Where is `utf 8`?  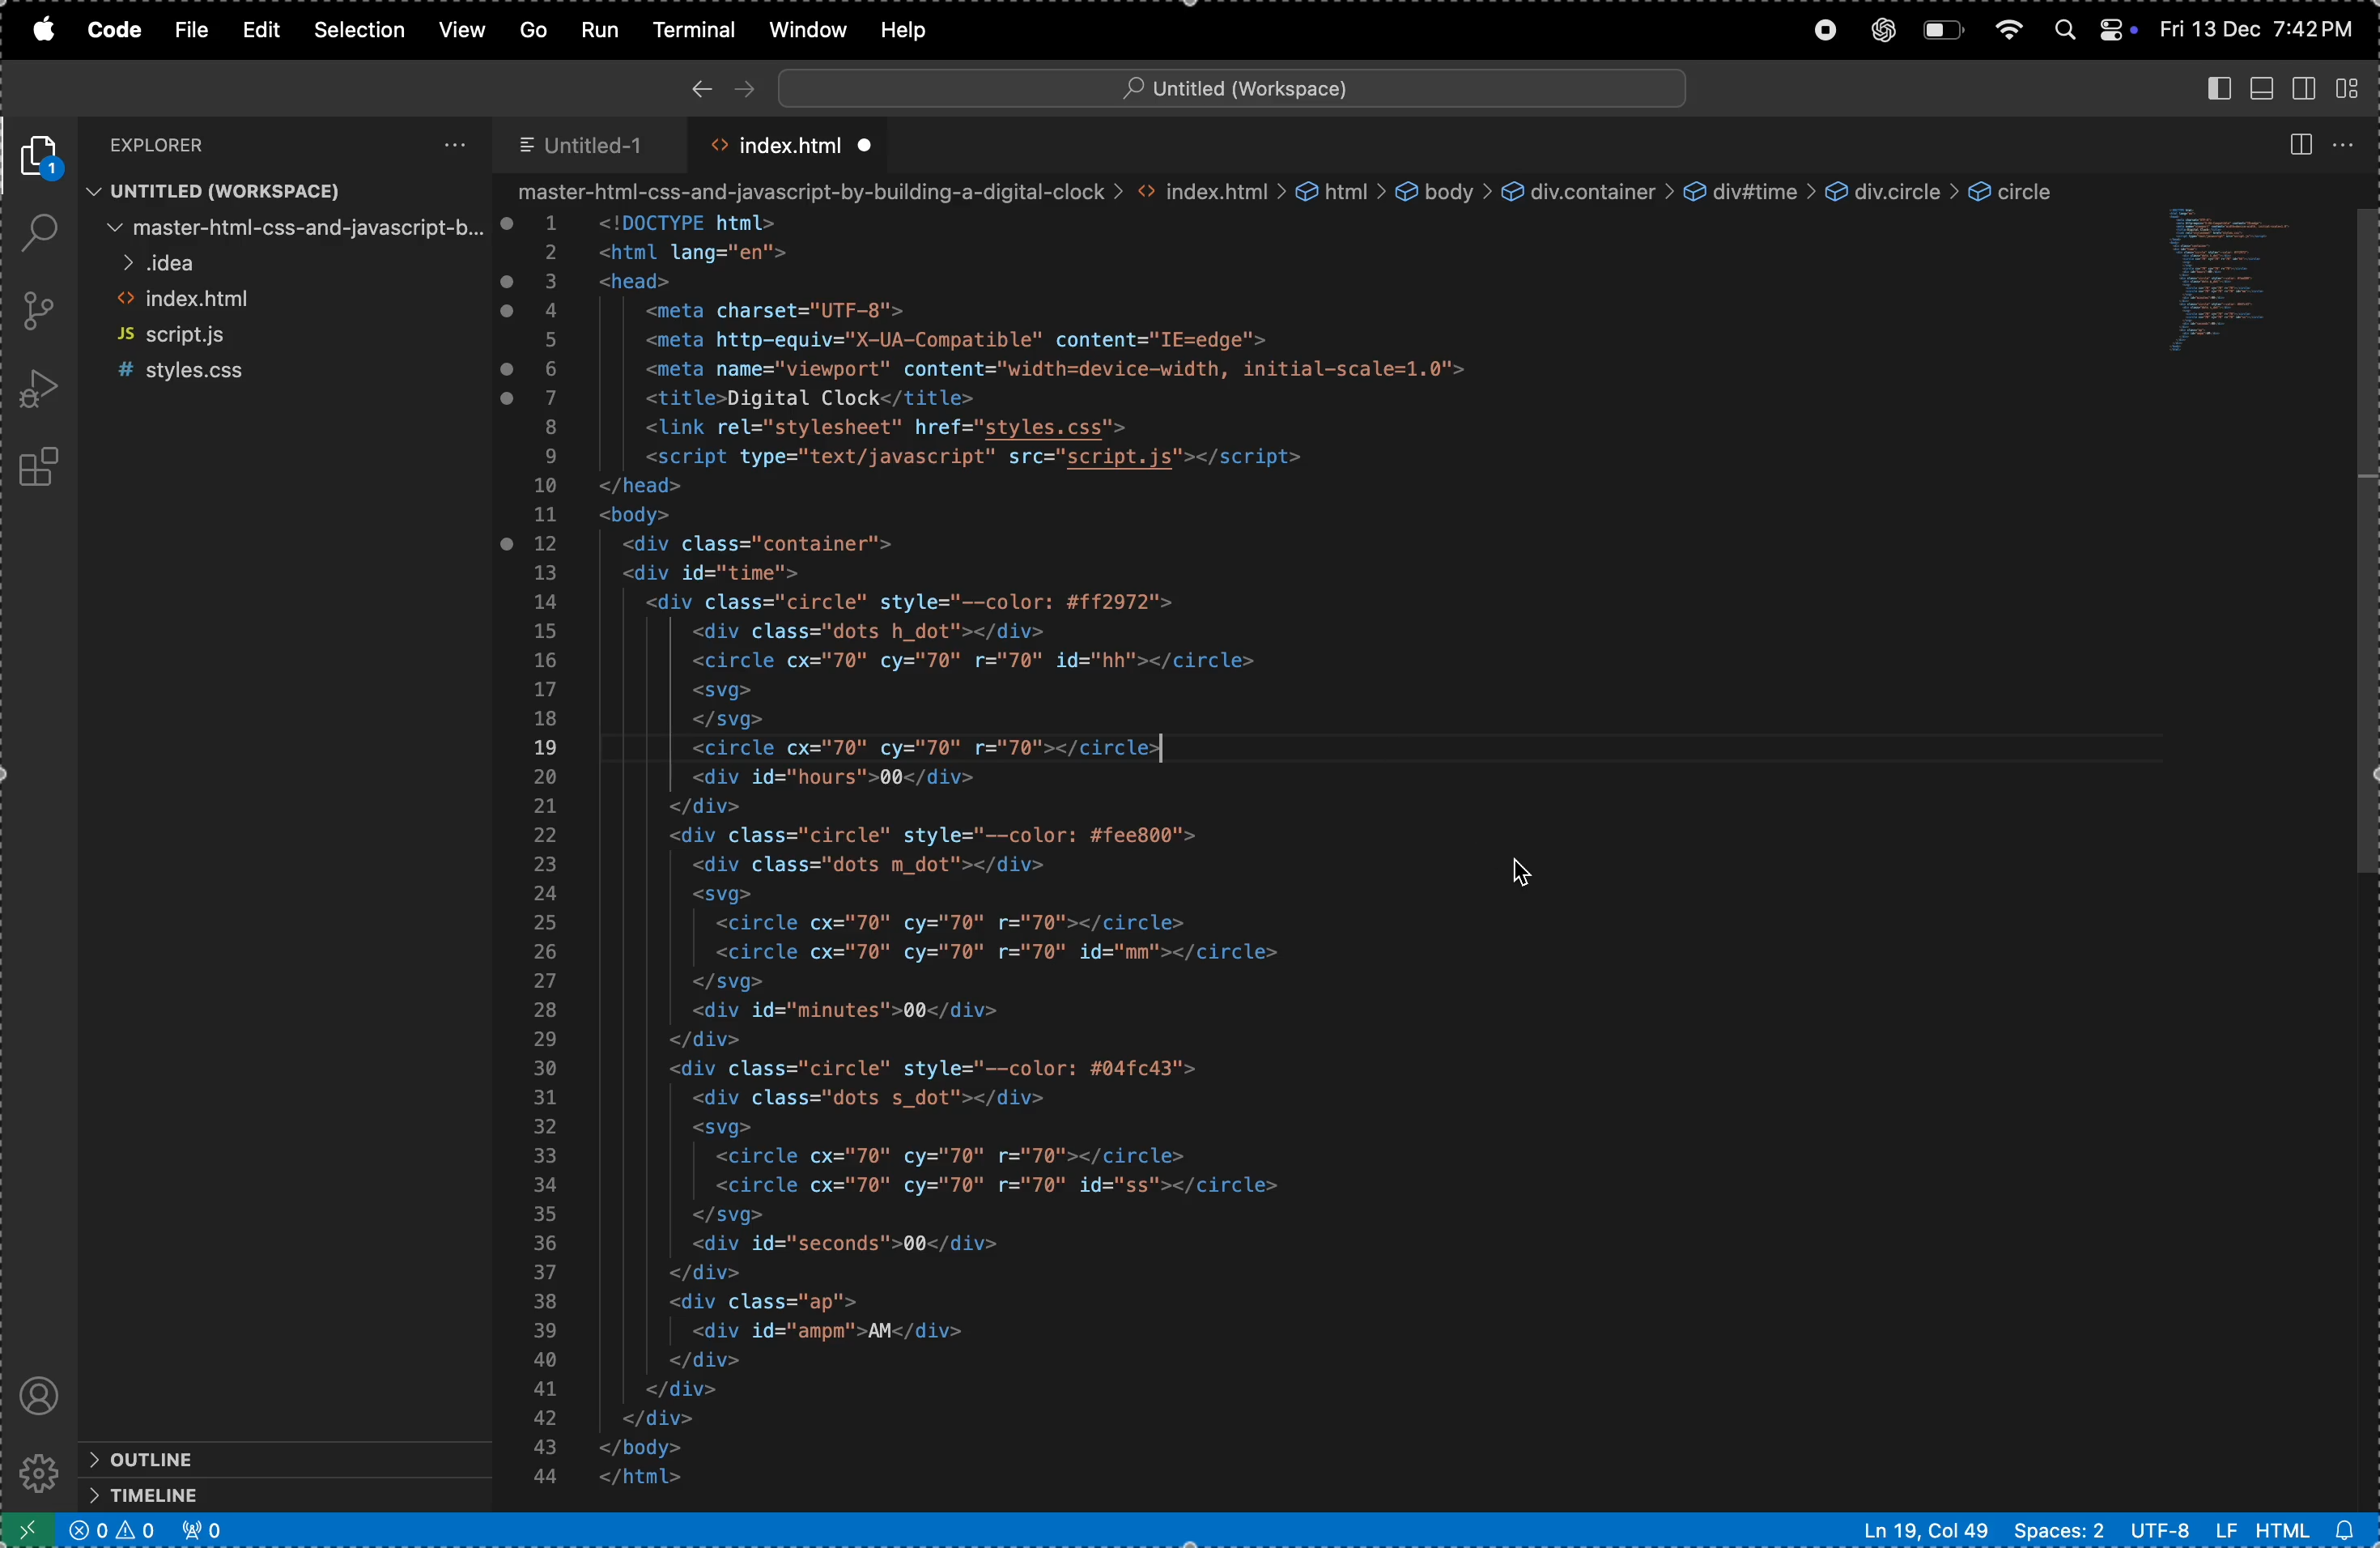 utf 8 is located at coordinates (2181, 1529).